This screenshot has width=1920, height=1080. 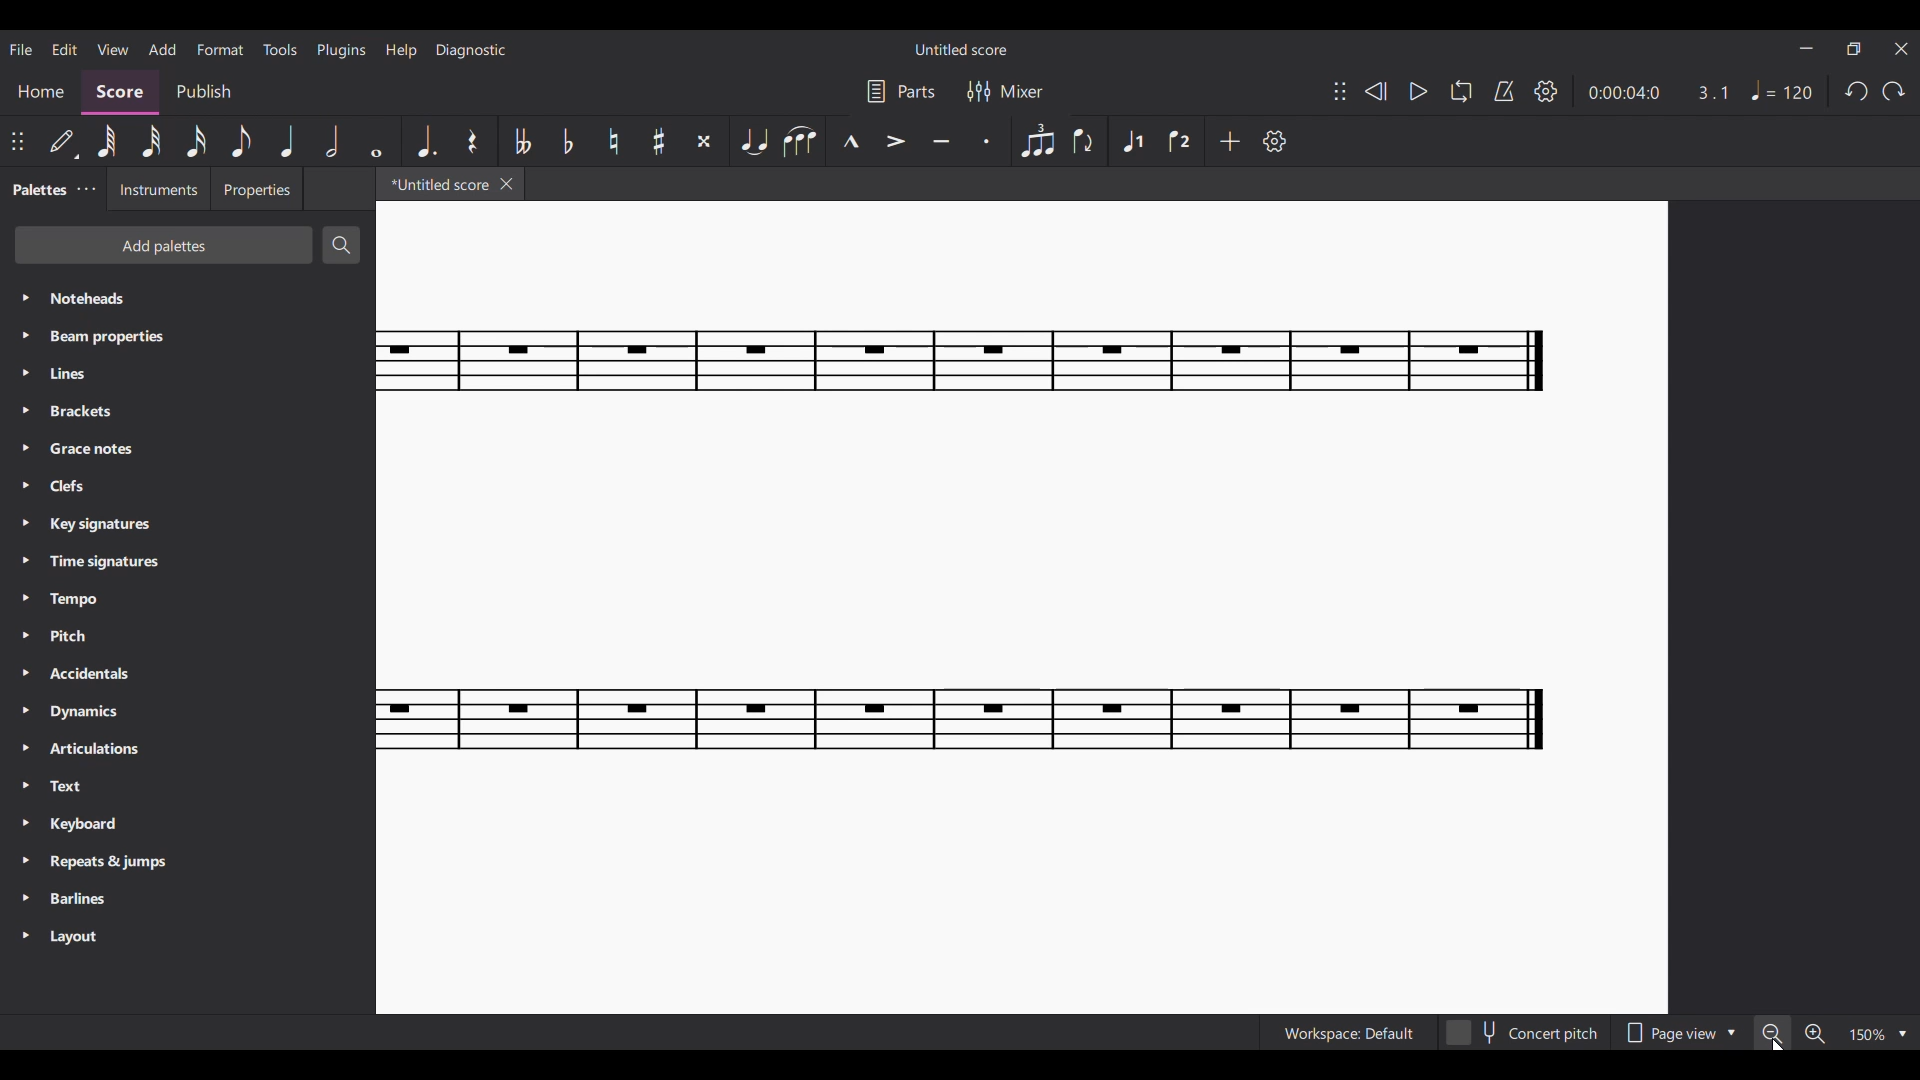 I want to click on Key signatures, so click(x=188, y=525).